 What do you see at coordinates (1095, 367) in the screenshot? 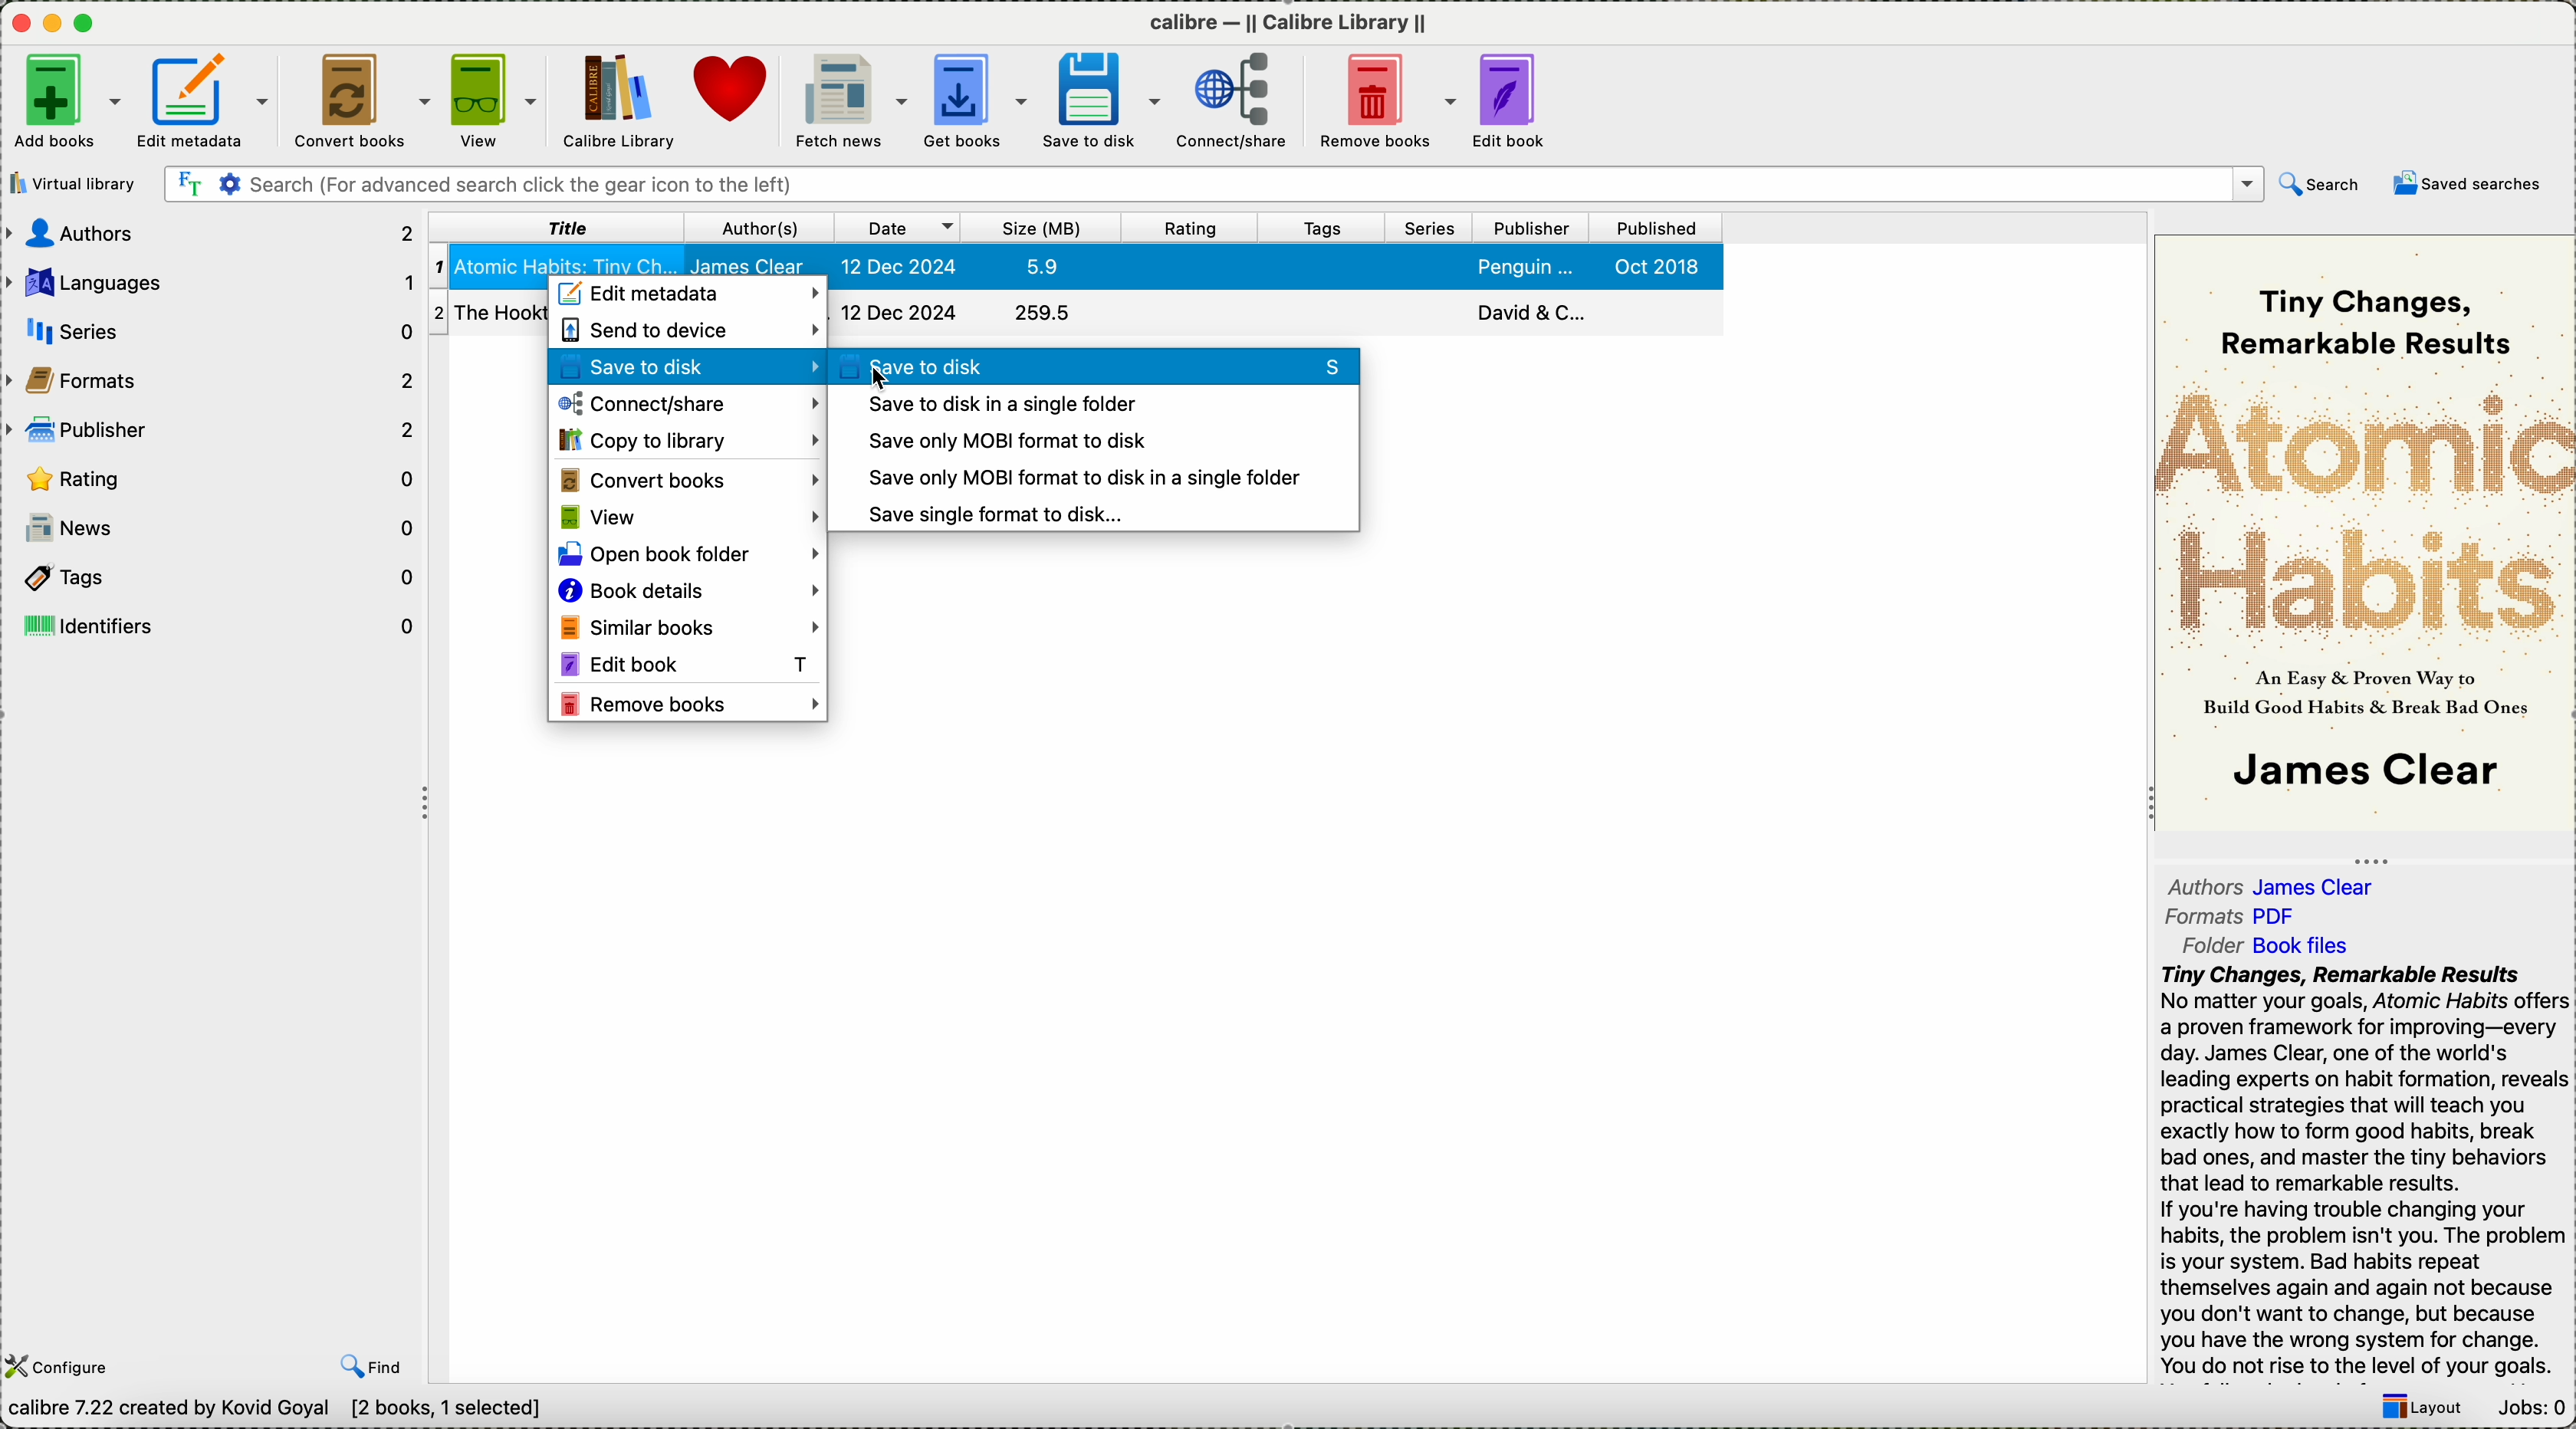
I see `click on save to disk` at bounding box center [1095, 367].